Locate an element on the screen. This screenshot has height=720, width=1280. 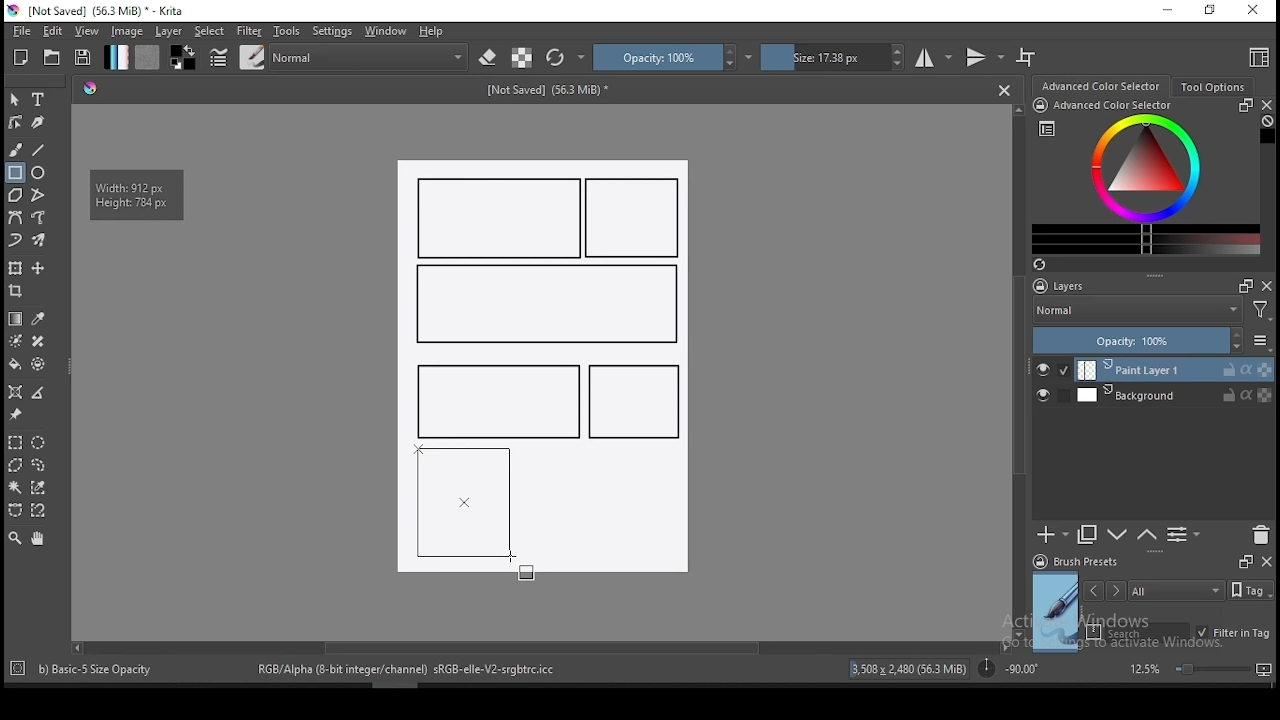
zoom level is located at coordinates (1200, 668).